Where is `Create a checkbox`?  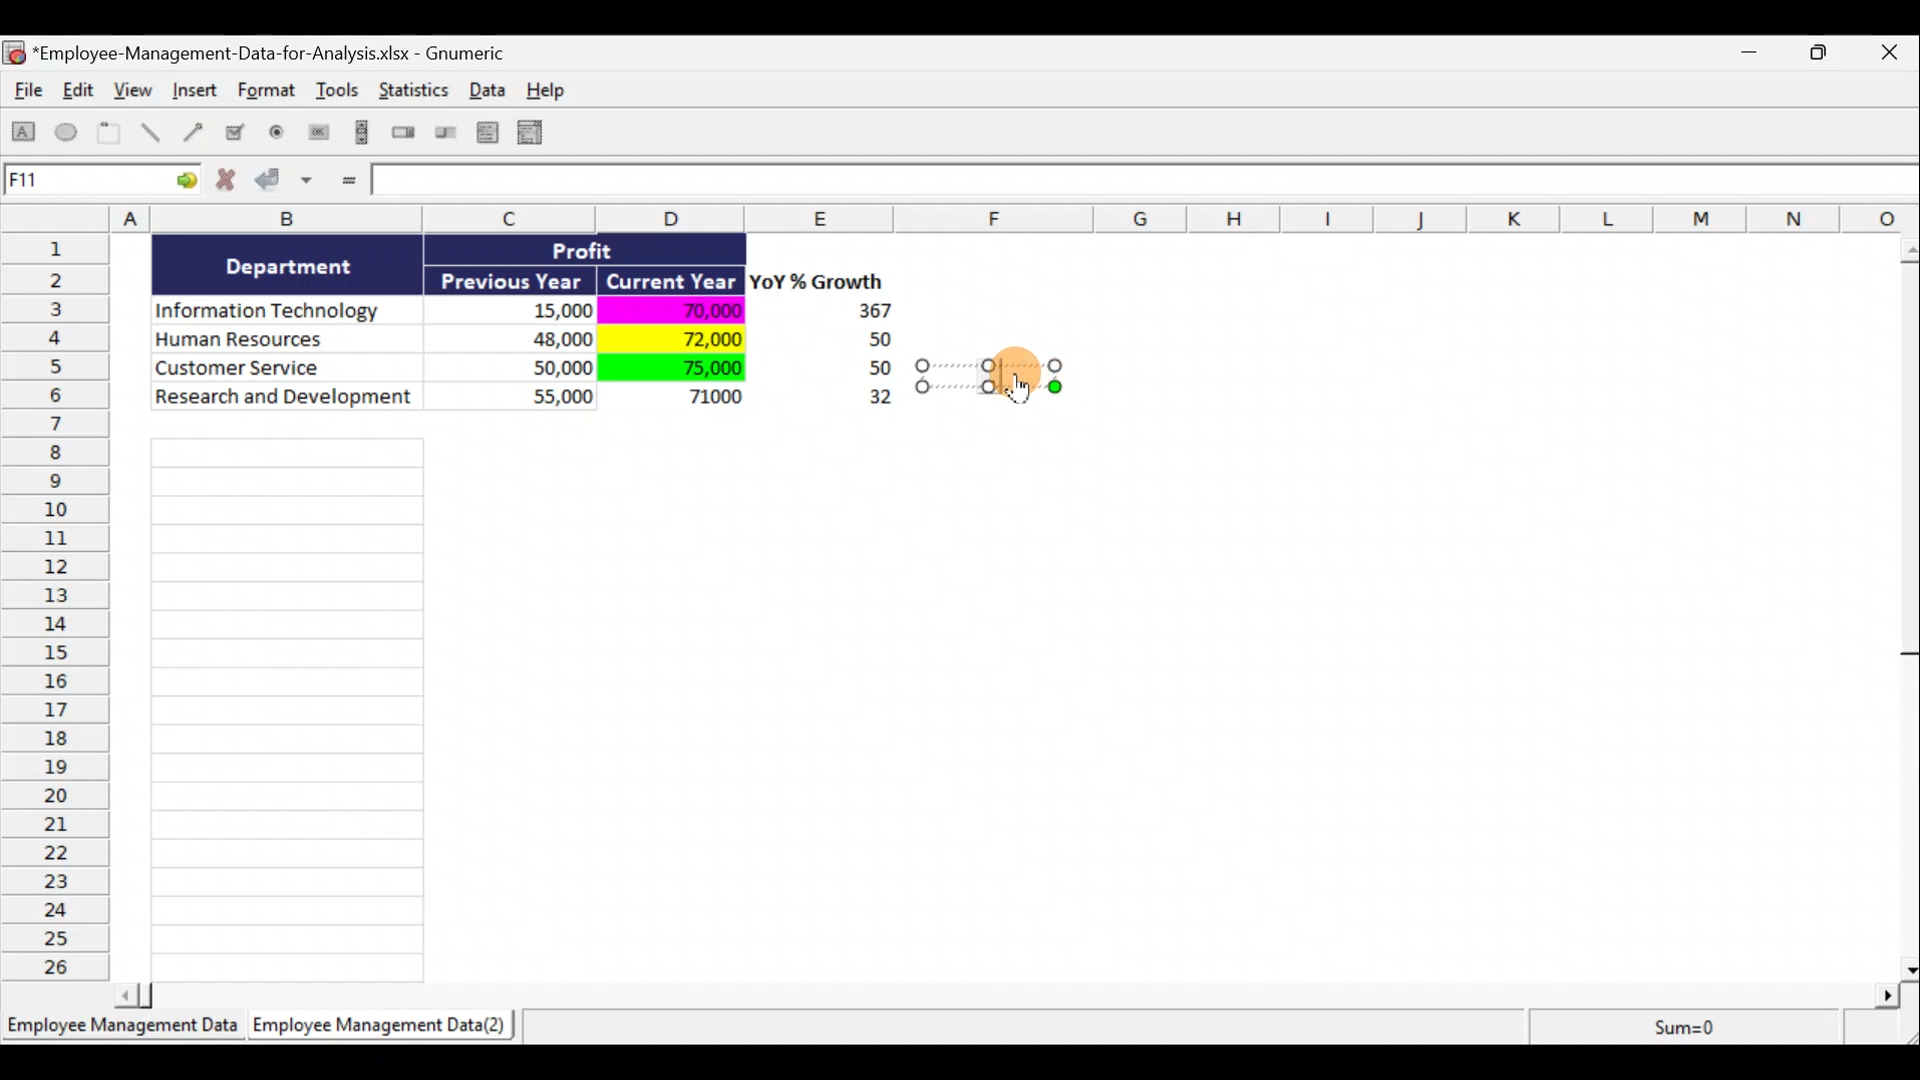 Create a checkbox is located at coordinates (236, 132).